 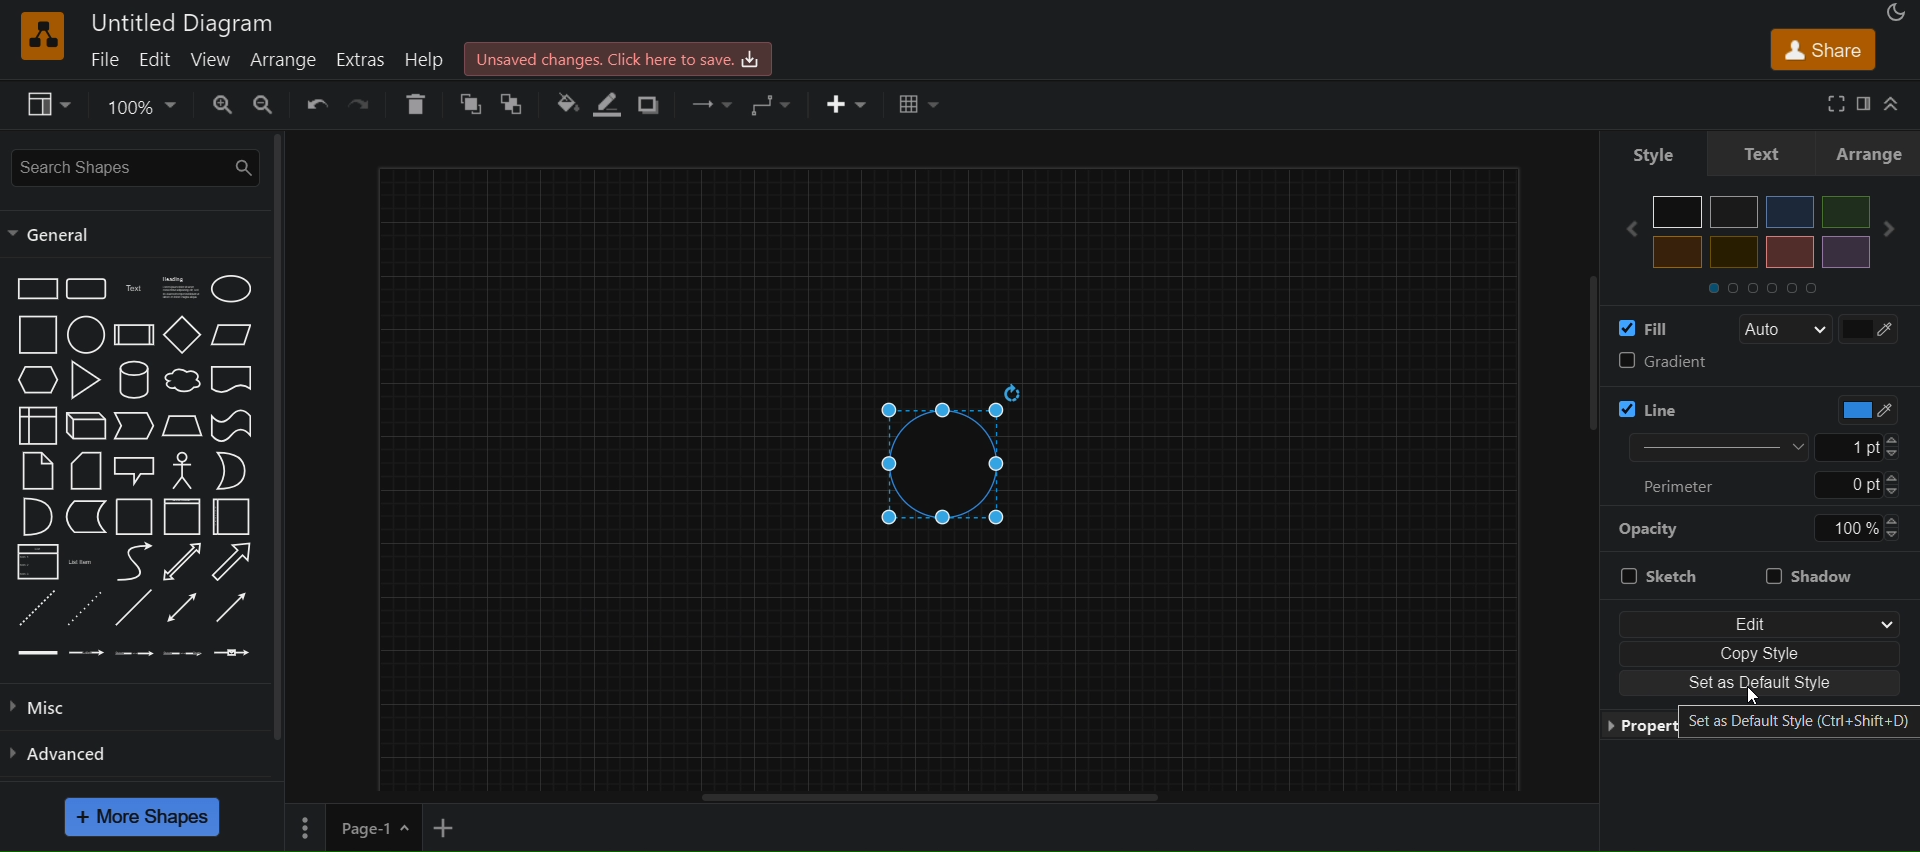 I want to click on horizontal container, so click(x=232, y=517).